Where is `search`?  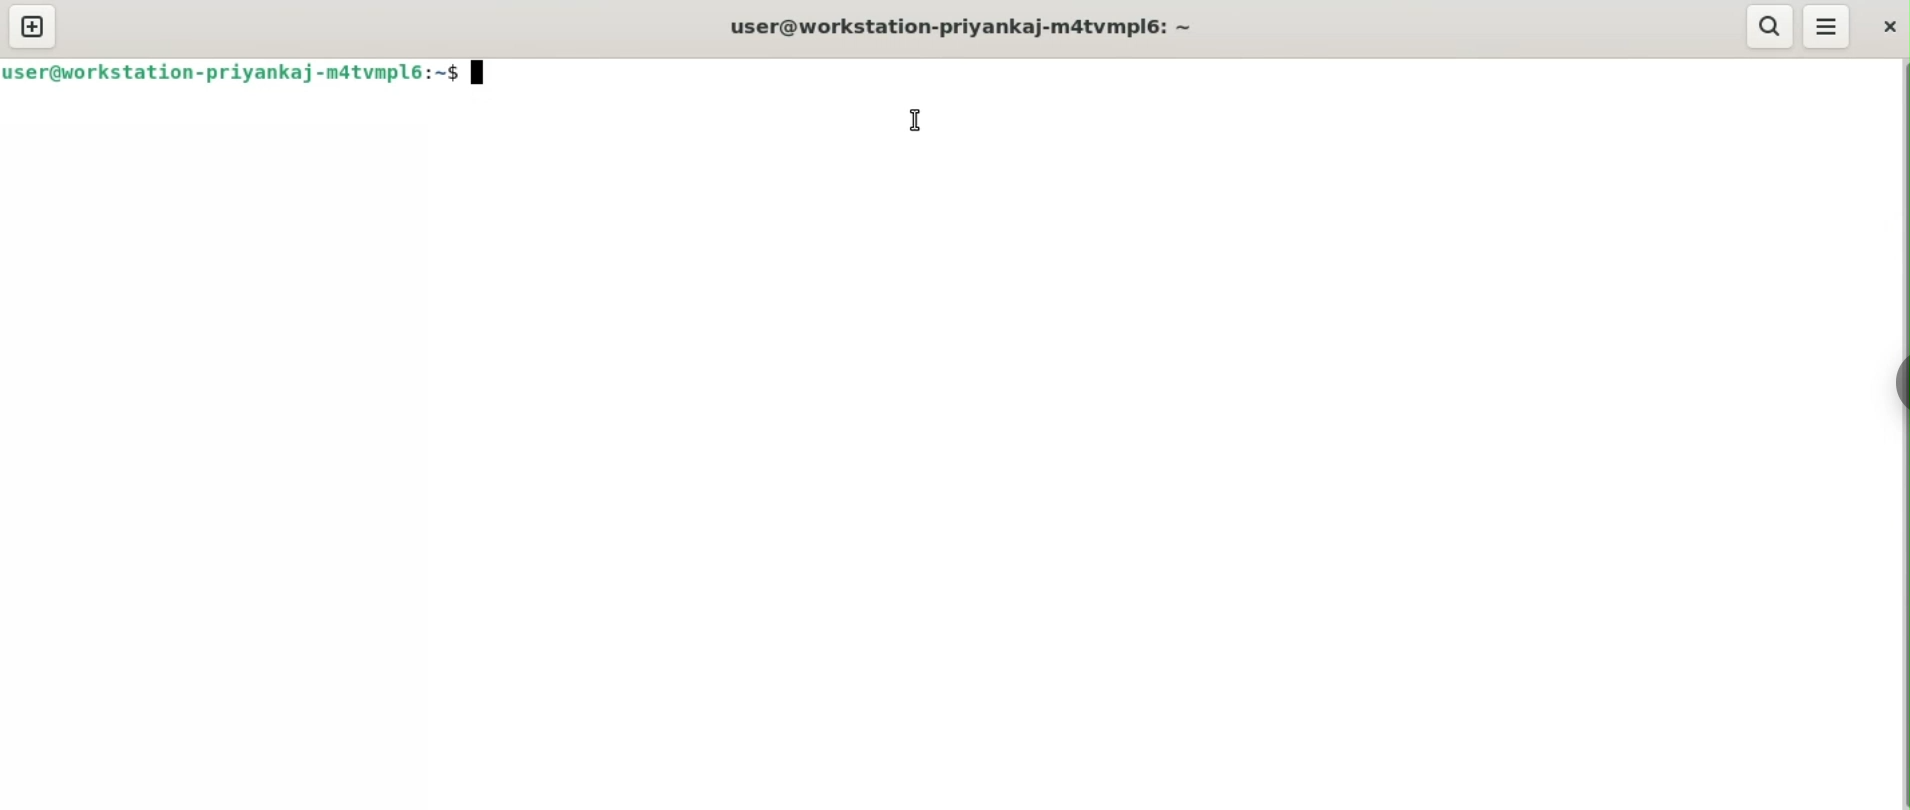 search is located at coordinates (1771, 27).